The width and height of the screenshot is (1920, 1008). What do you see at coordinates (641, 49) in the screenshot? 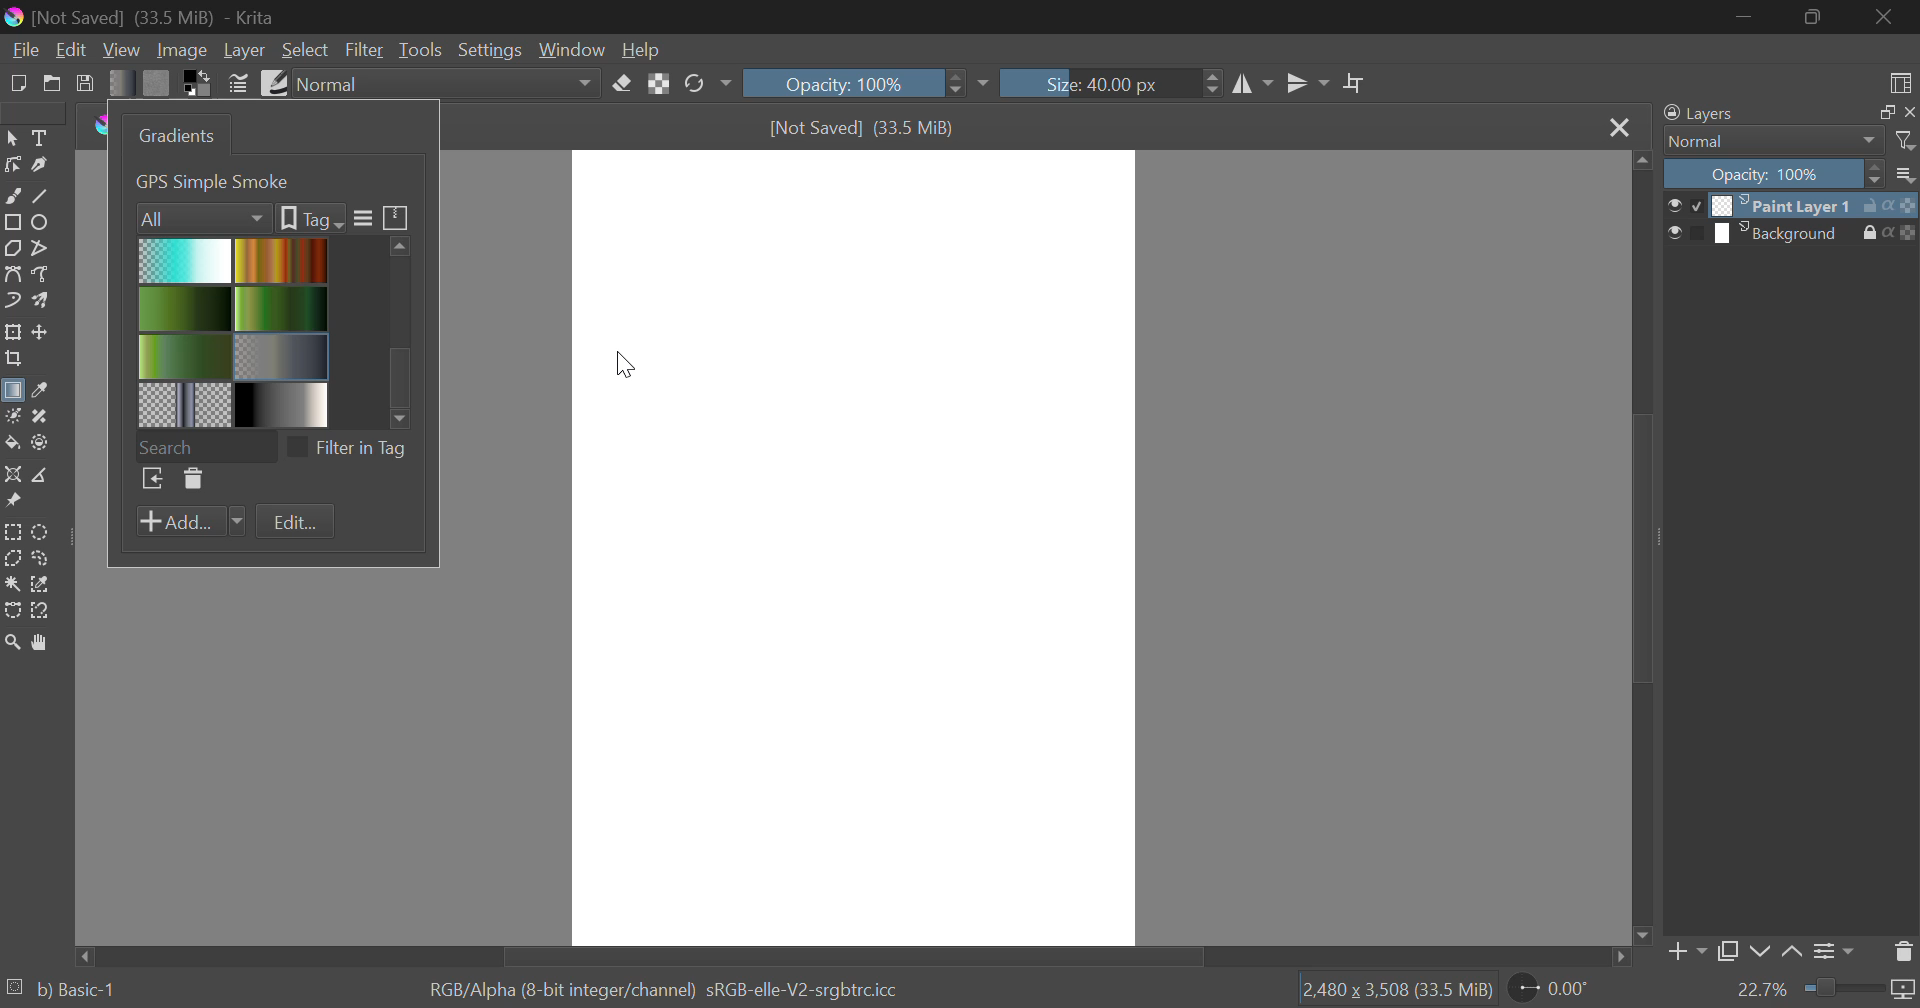
I see `Help` at bounding box center [641, 49].